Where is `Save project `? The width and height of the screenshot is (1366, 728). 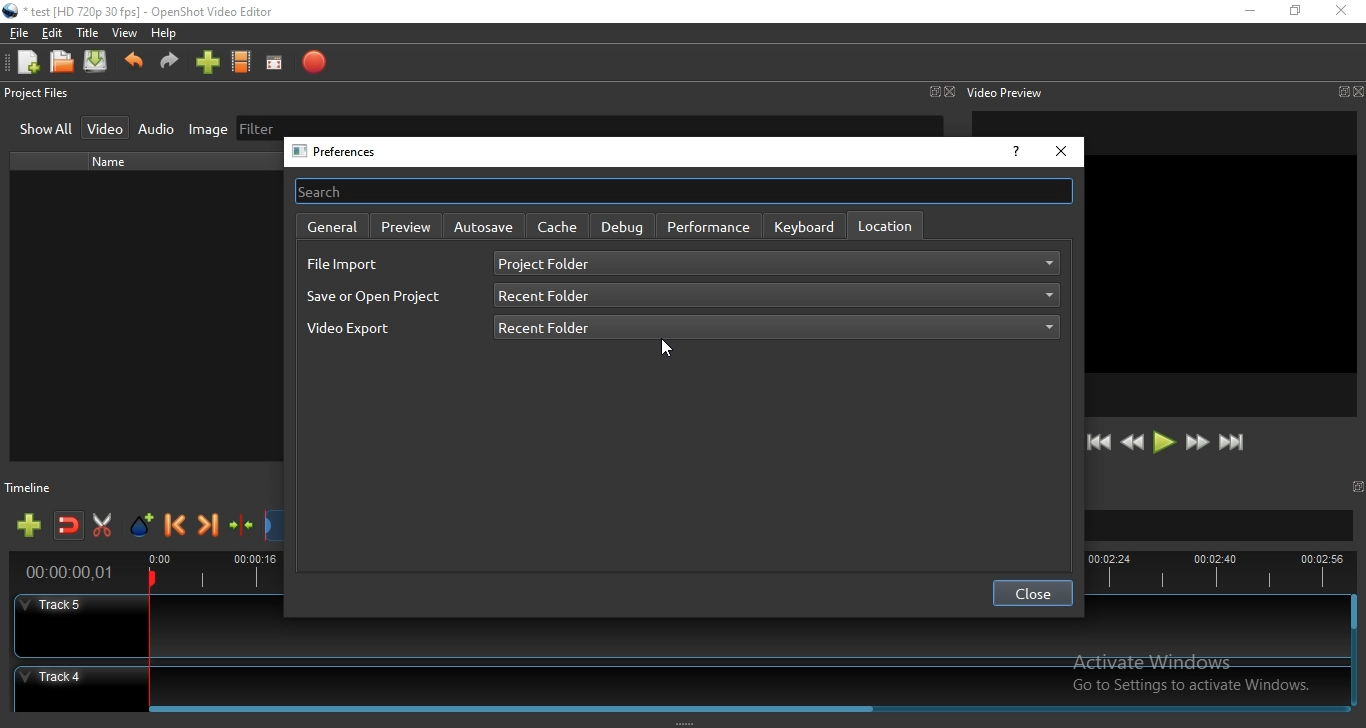 Save project  is located at coordinates (97, 63).